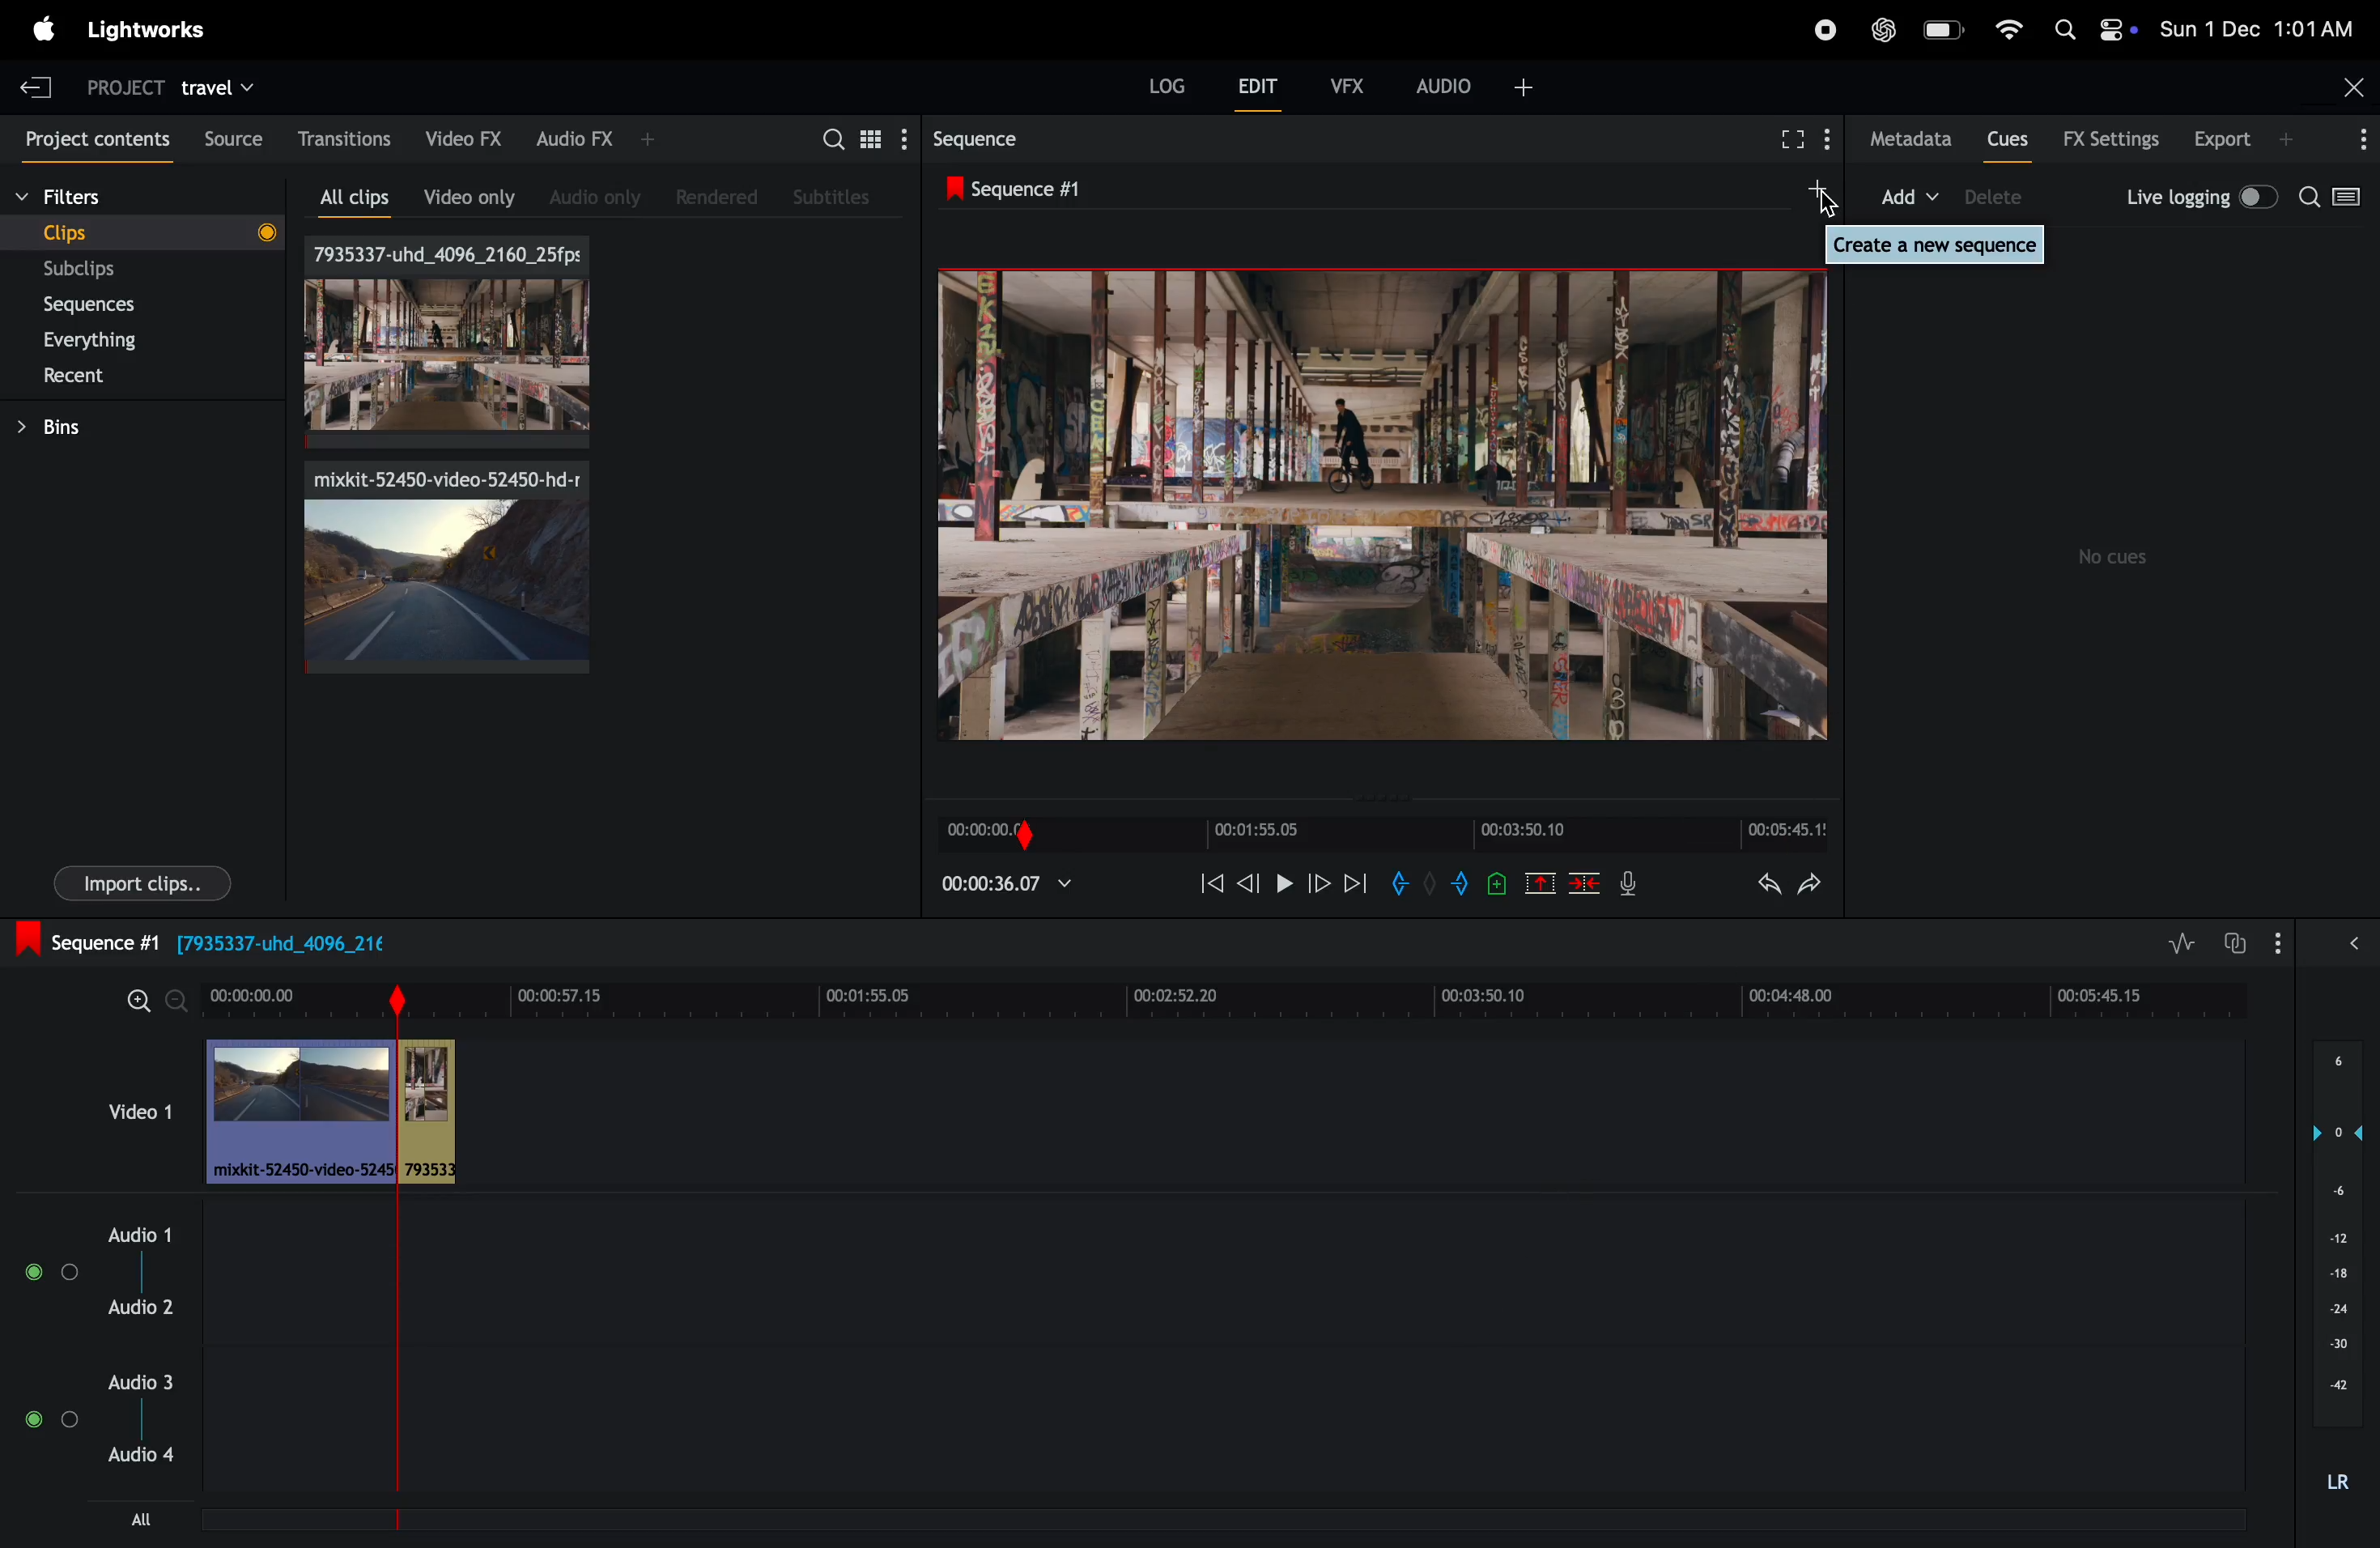 This screenshot has width=2380, height=1548. I want to click on transitions, so click(347, 136).